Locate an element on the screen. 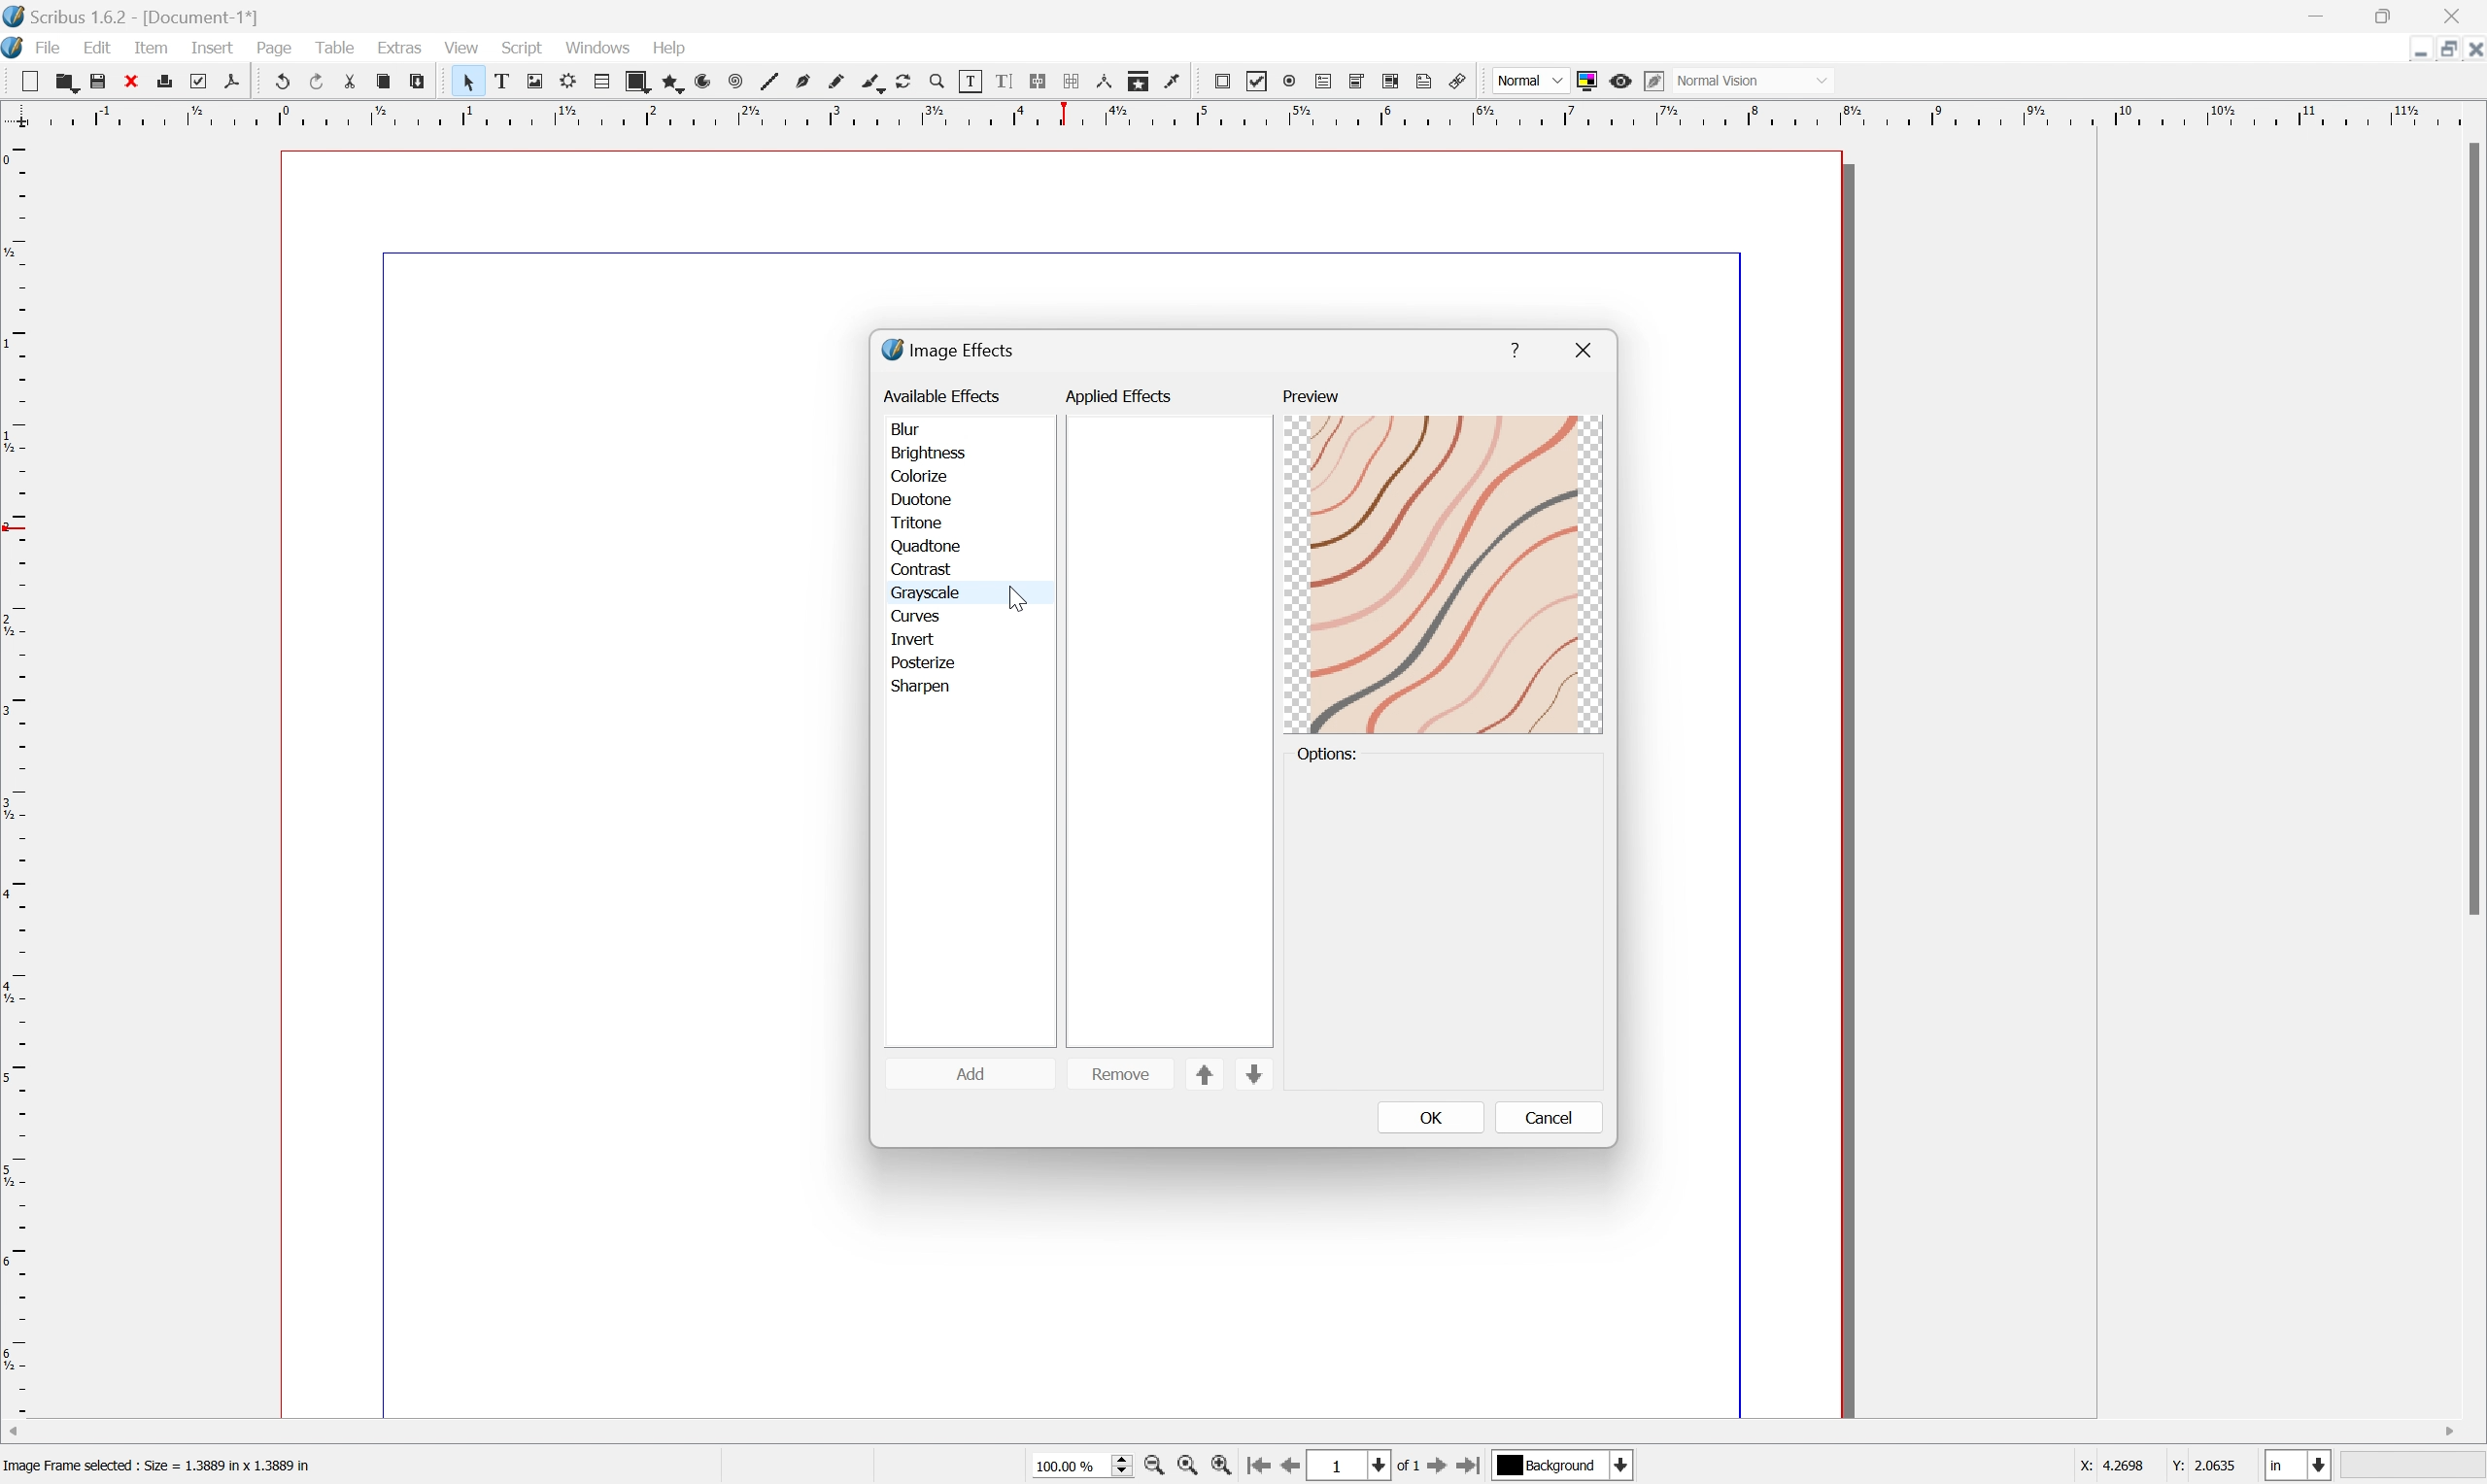  Minimize is located at coordinates (2403, 49).